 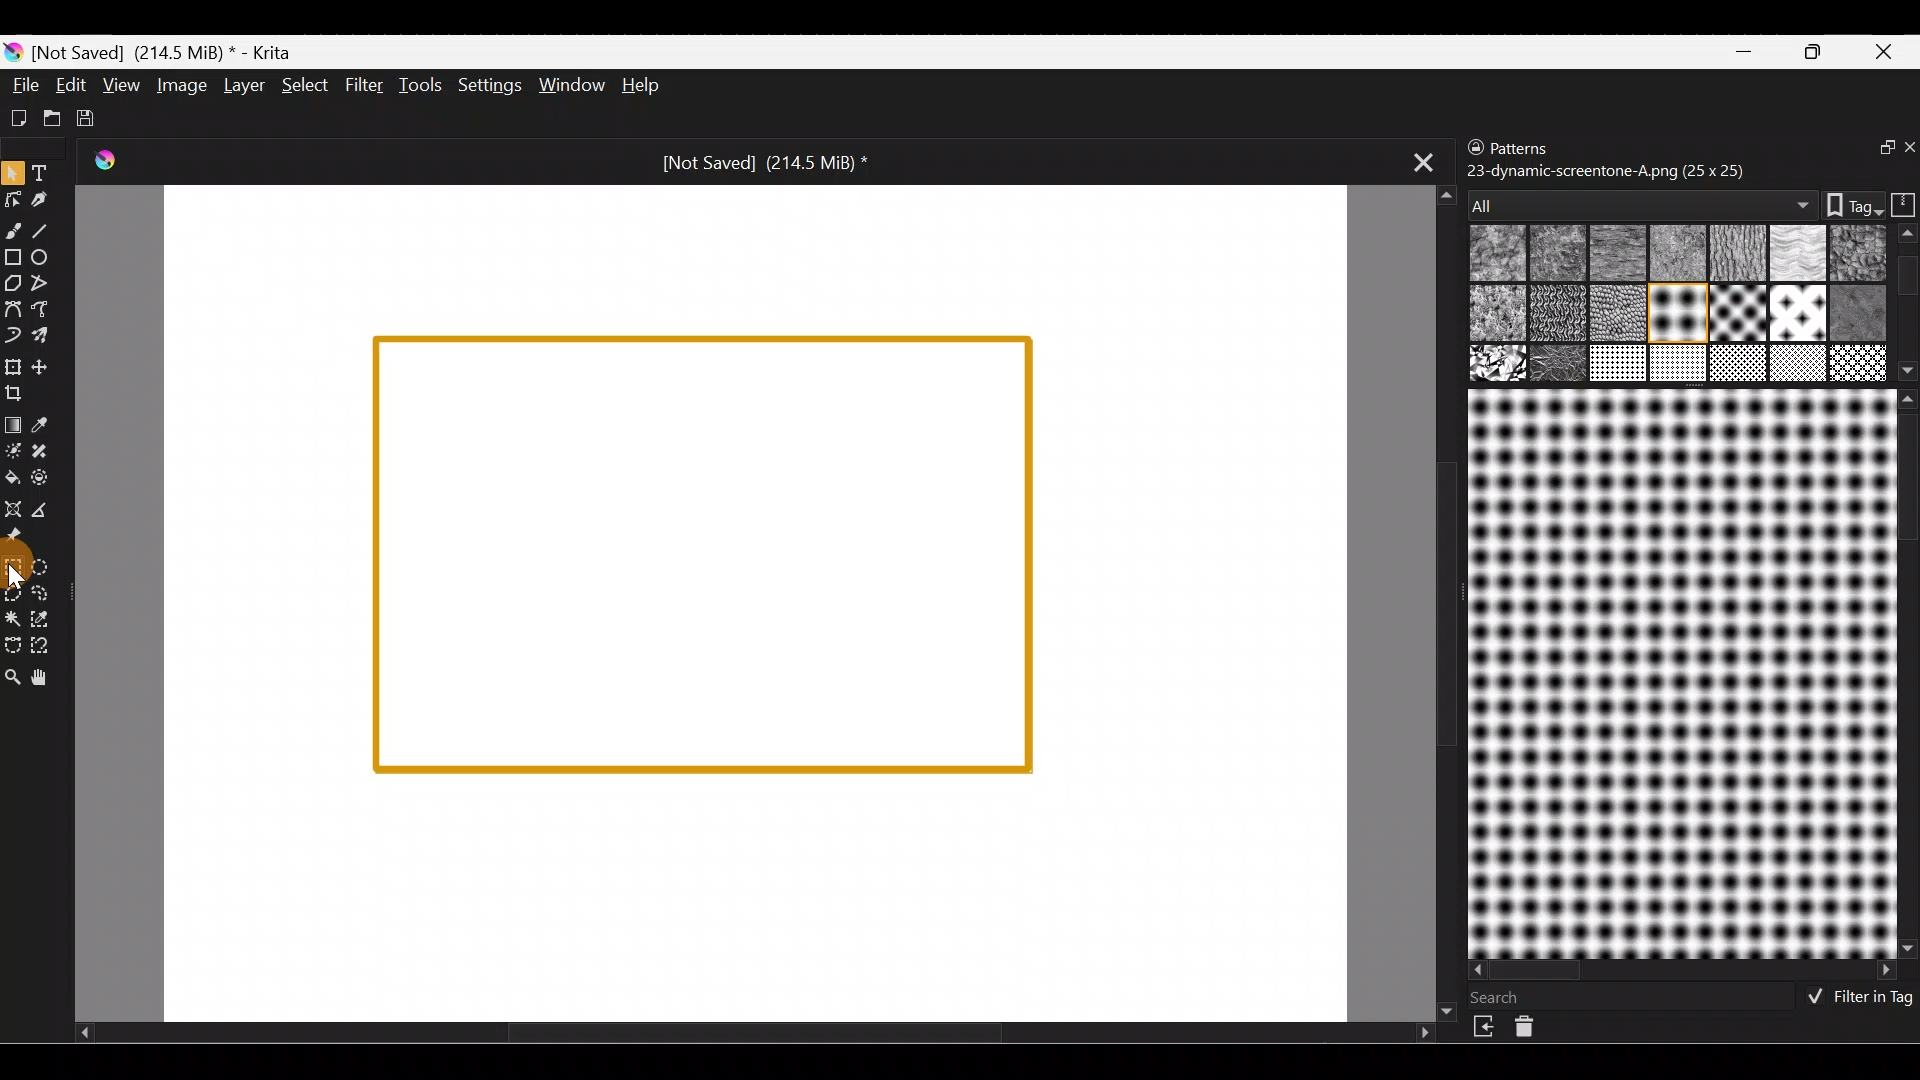 What do you see at coordinates (569, 85) in the screenshot?
I see `Window` at bounding box center [569, 85].